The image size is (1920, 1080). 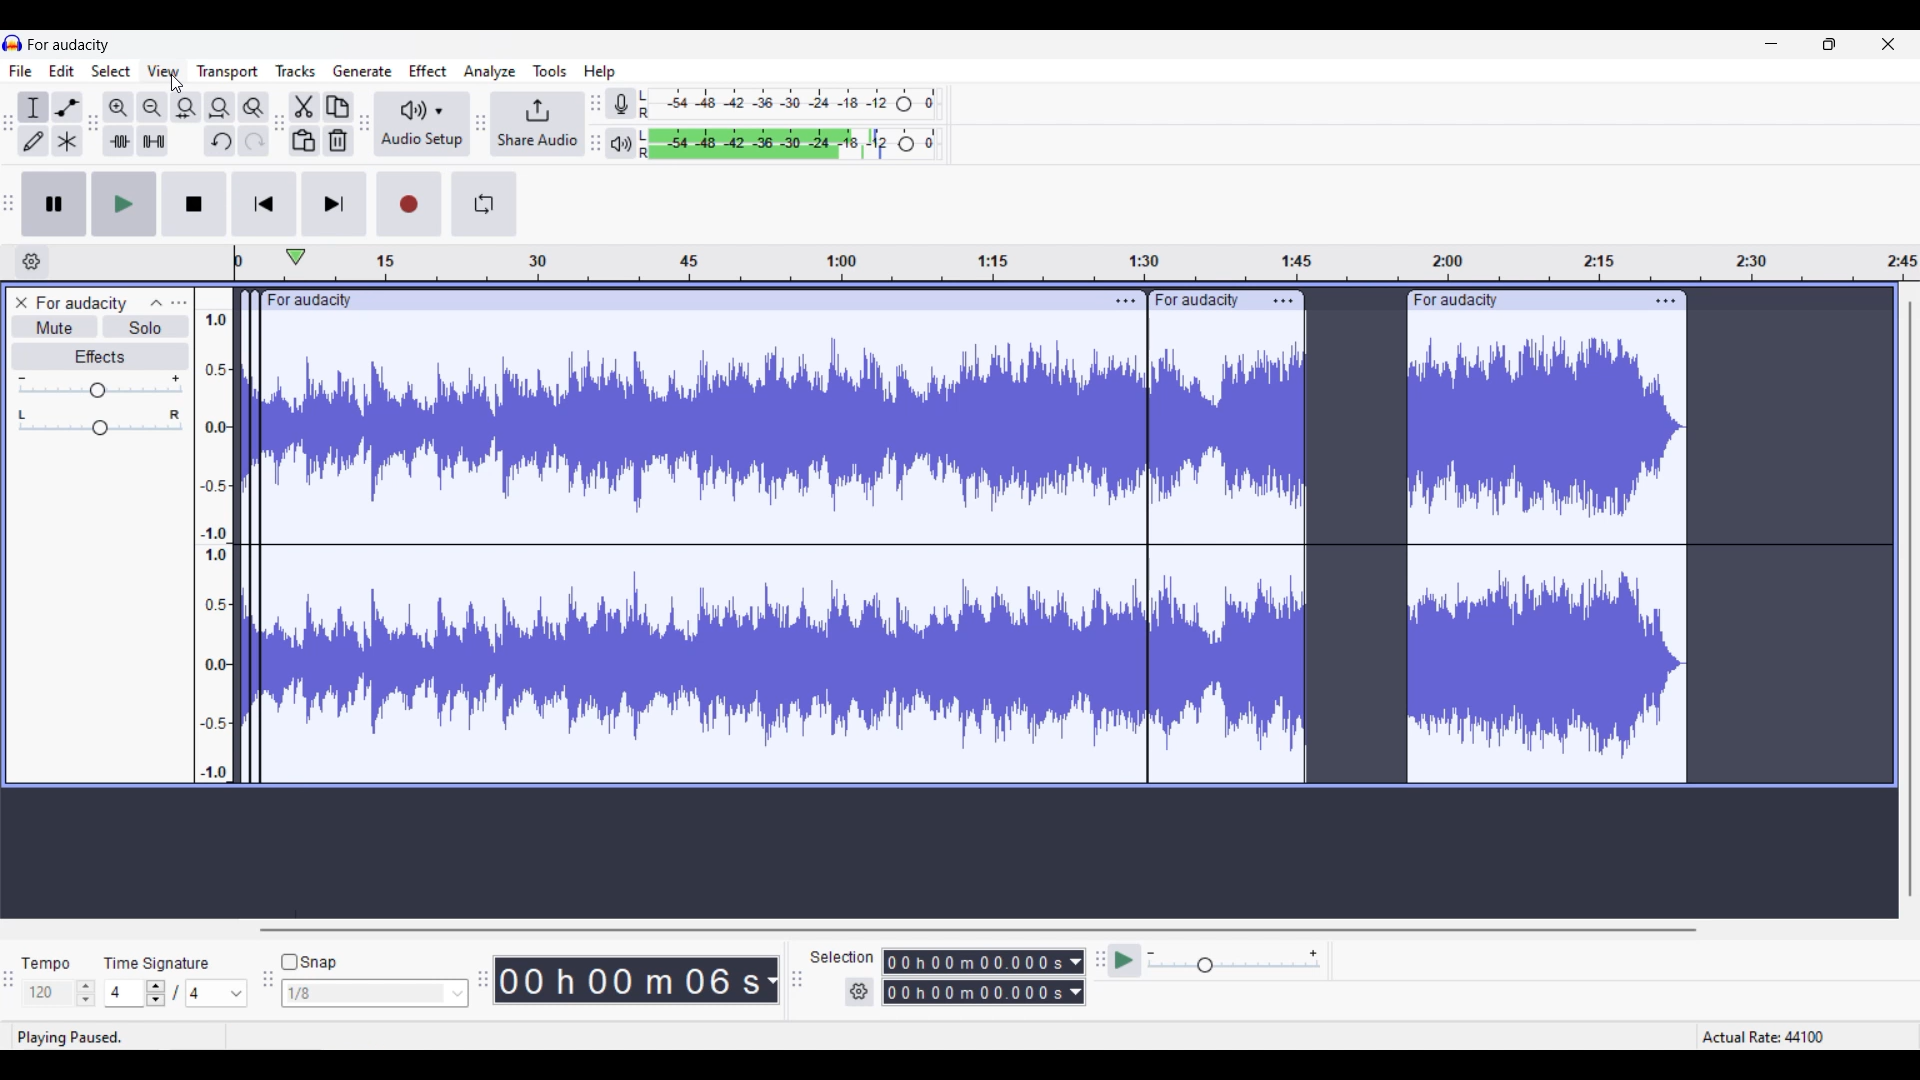 What do you see at coordinates (46, 963) in the screenshot?
I see `tempo` at bounding box center [46, 963].